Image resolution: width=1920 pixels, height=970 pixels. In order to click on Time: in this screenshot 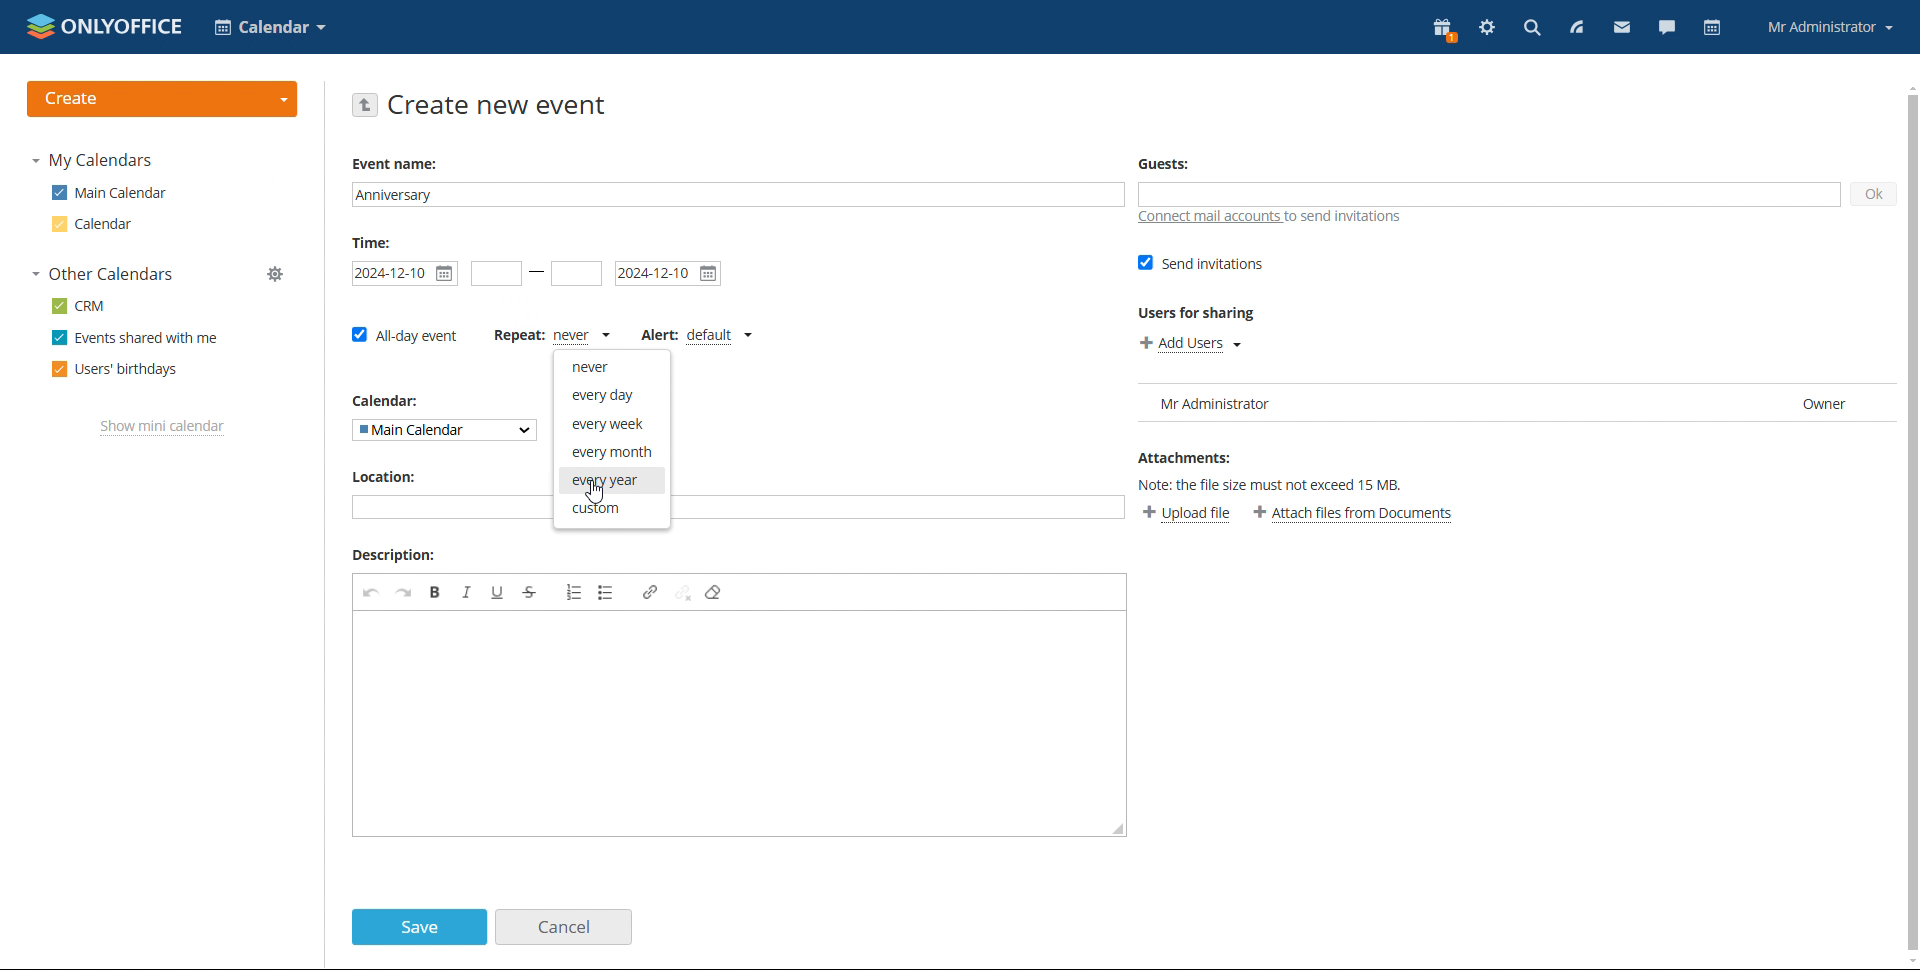, I will do `click(371, 242)`.